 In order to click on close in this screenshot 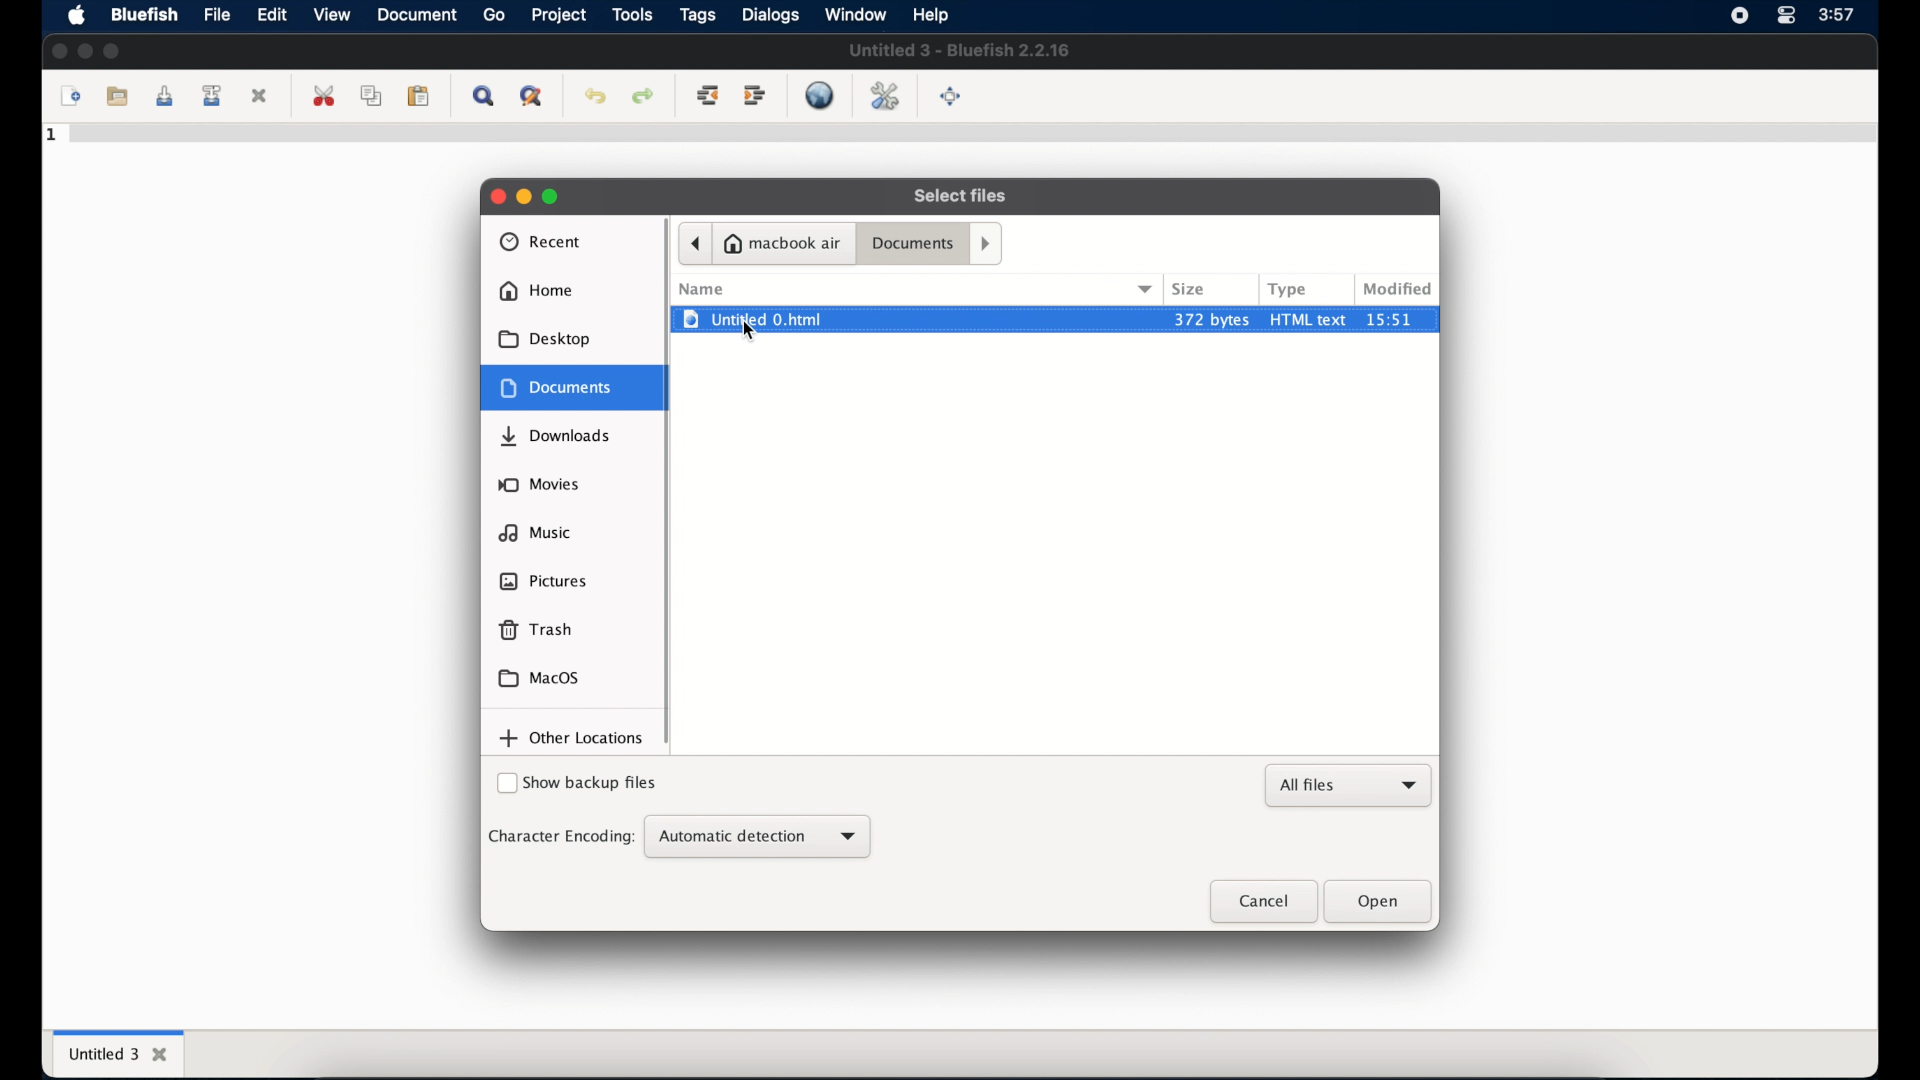, I will do `click(262, 95)`.